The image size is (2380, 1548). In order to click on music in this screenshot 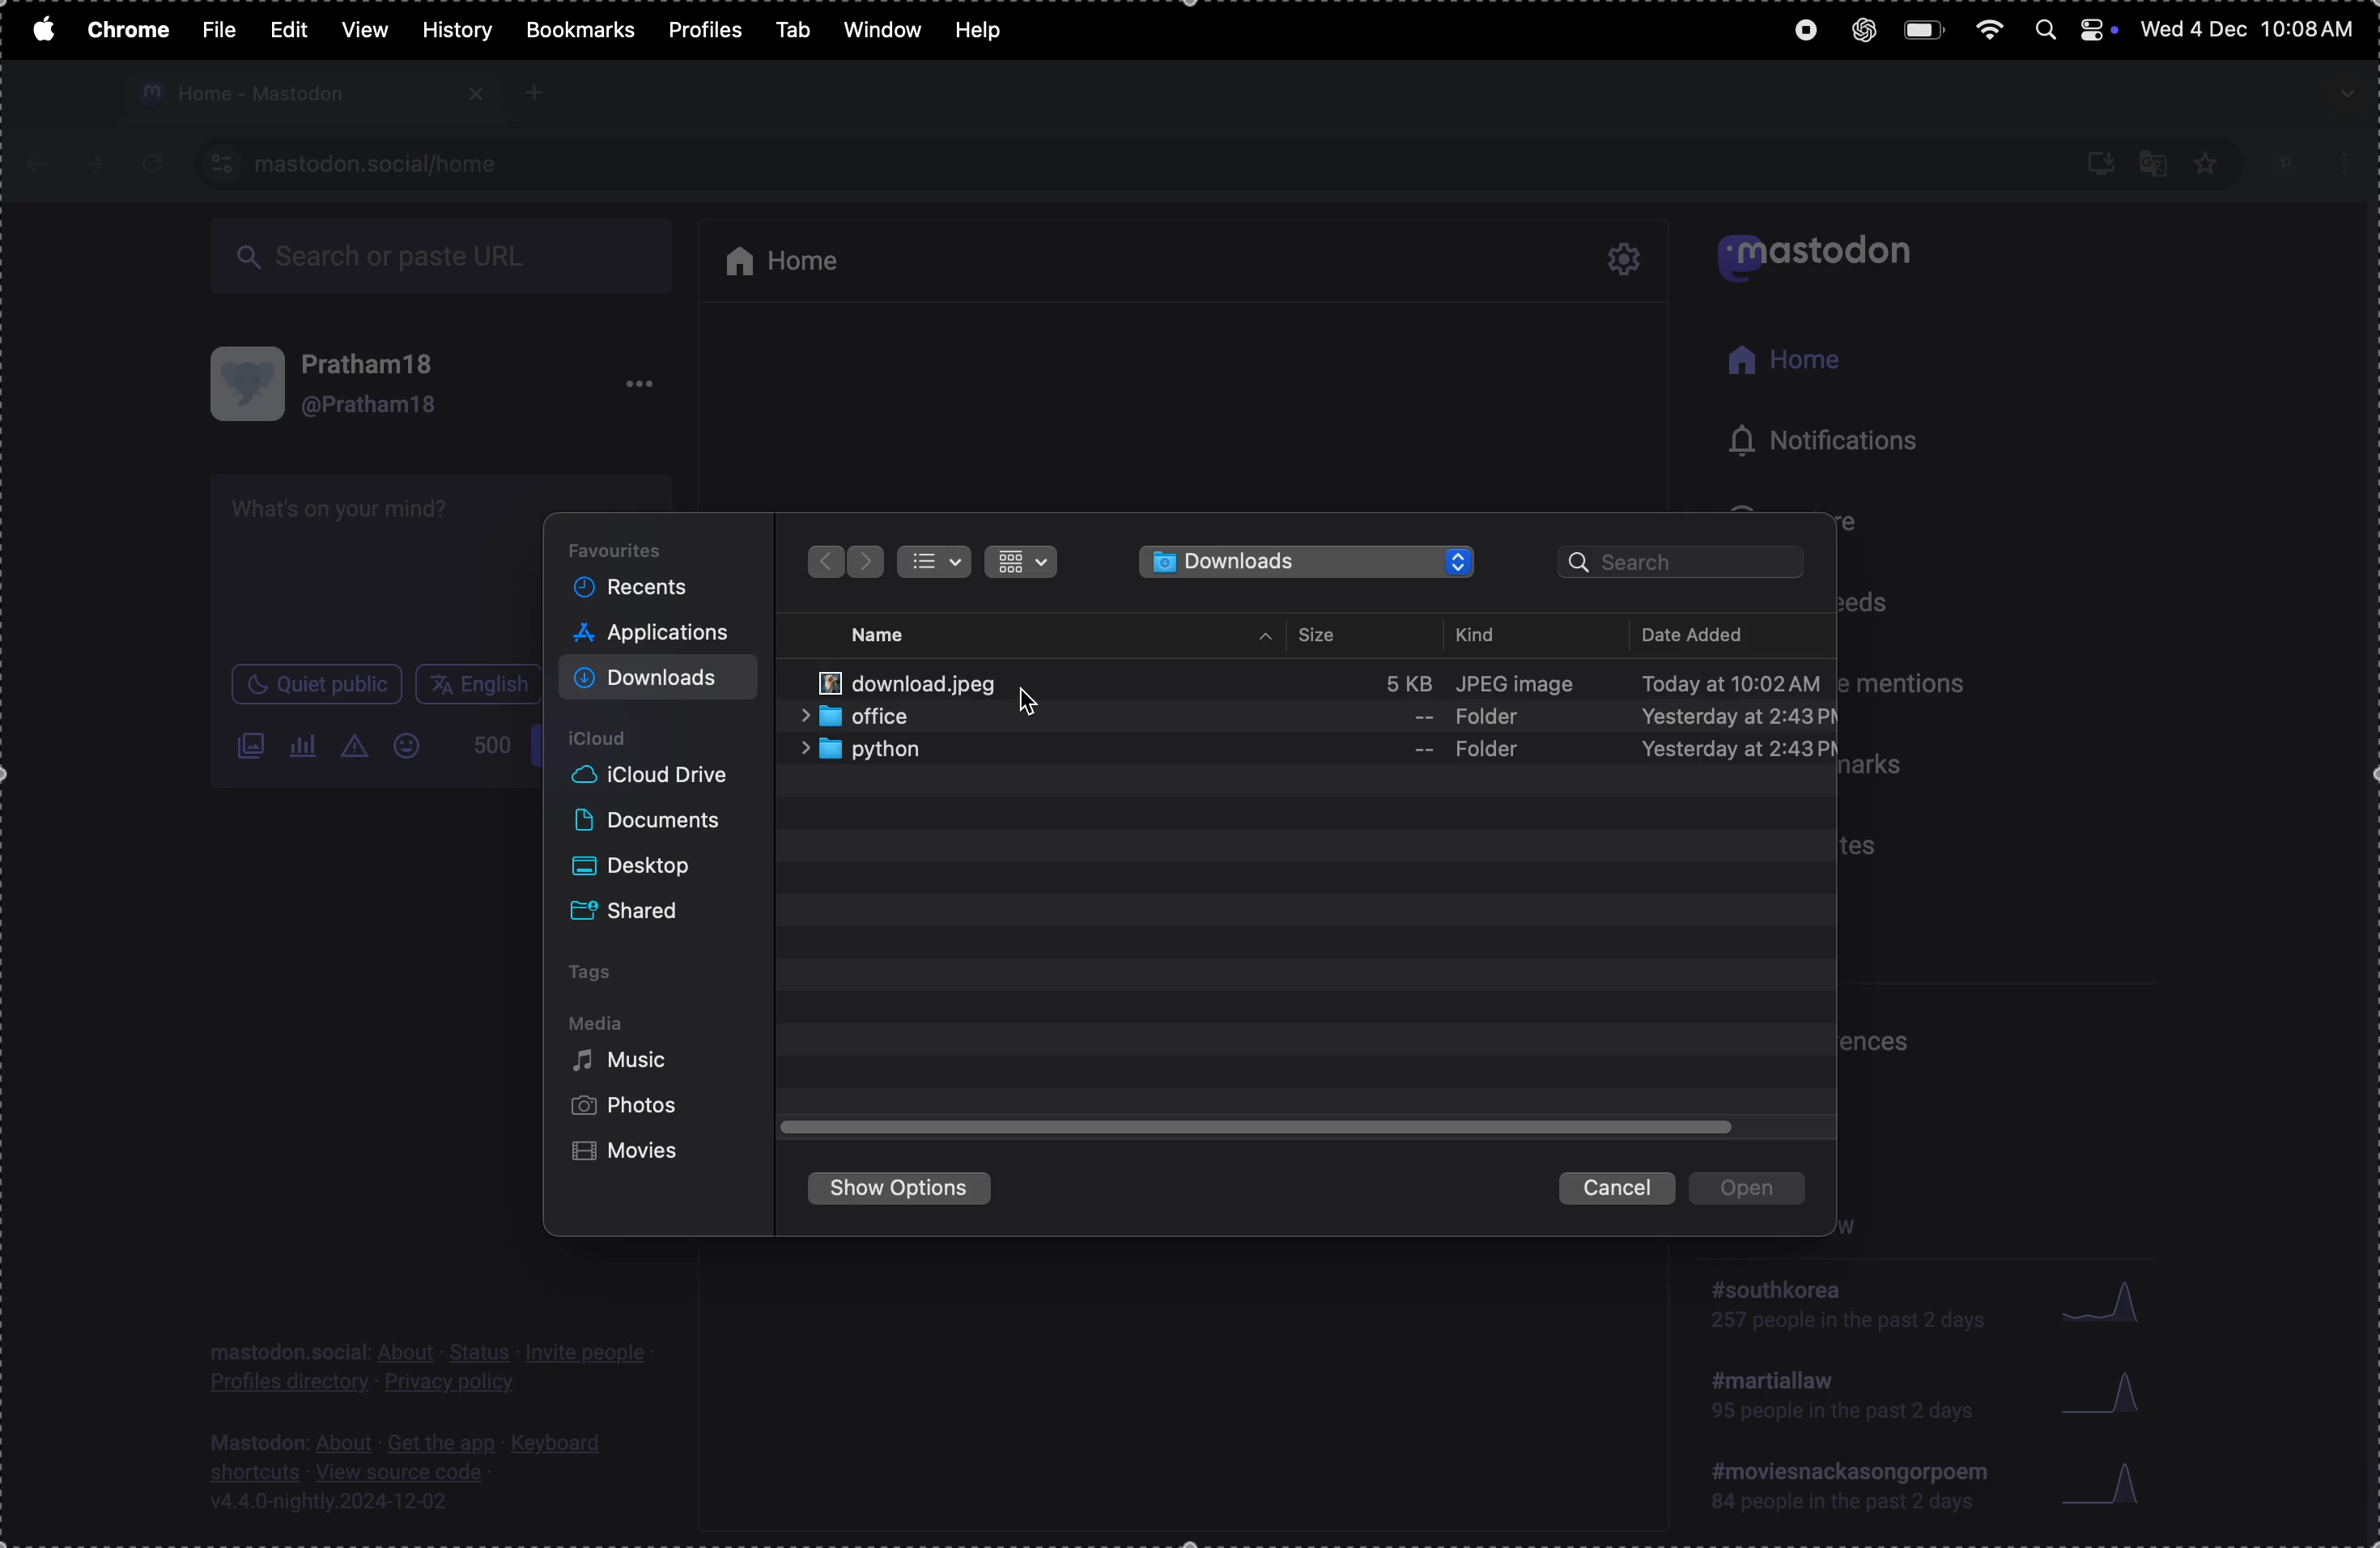, I will do `click(631, 1066)`.